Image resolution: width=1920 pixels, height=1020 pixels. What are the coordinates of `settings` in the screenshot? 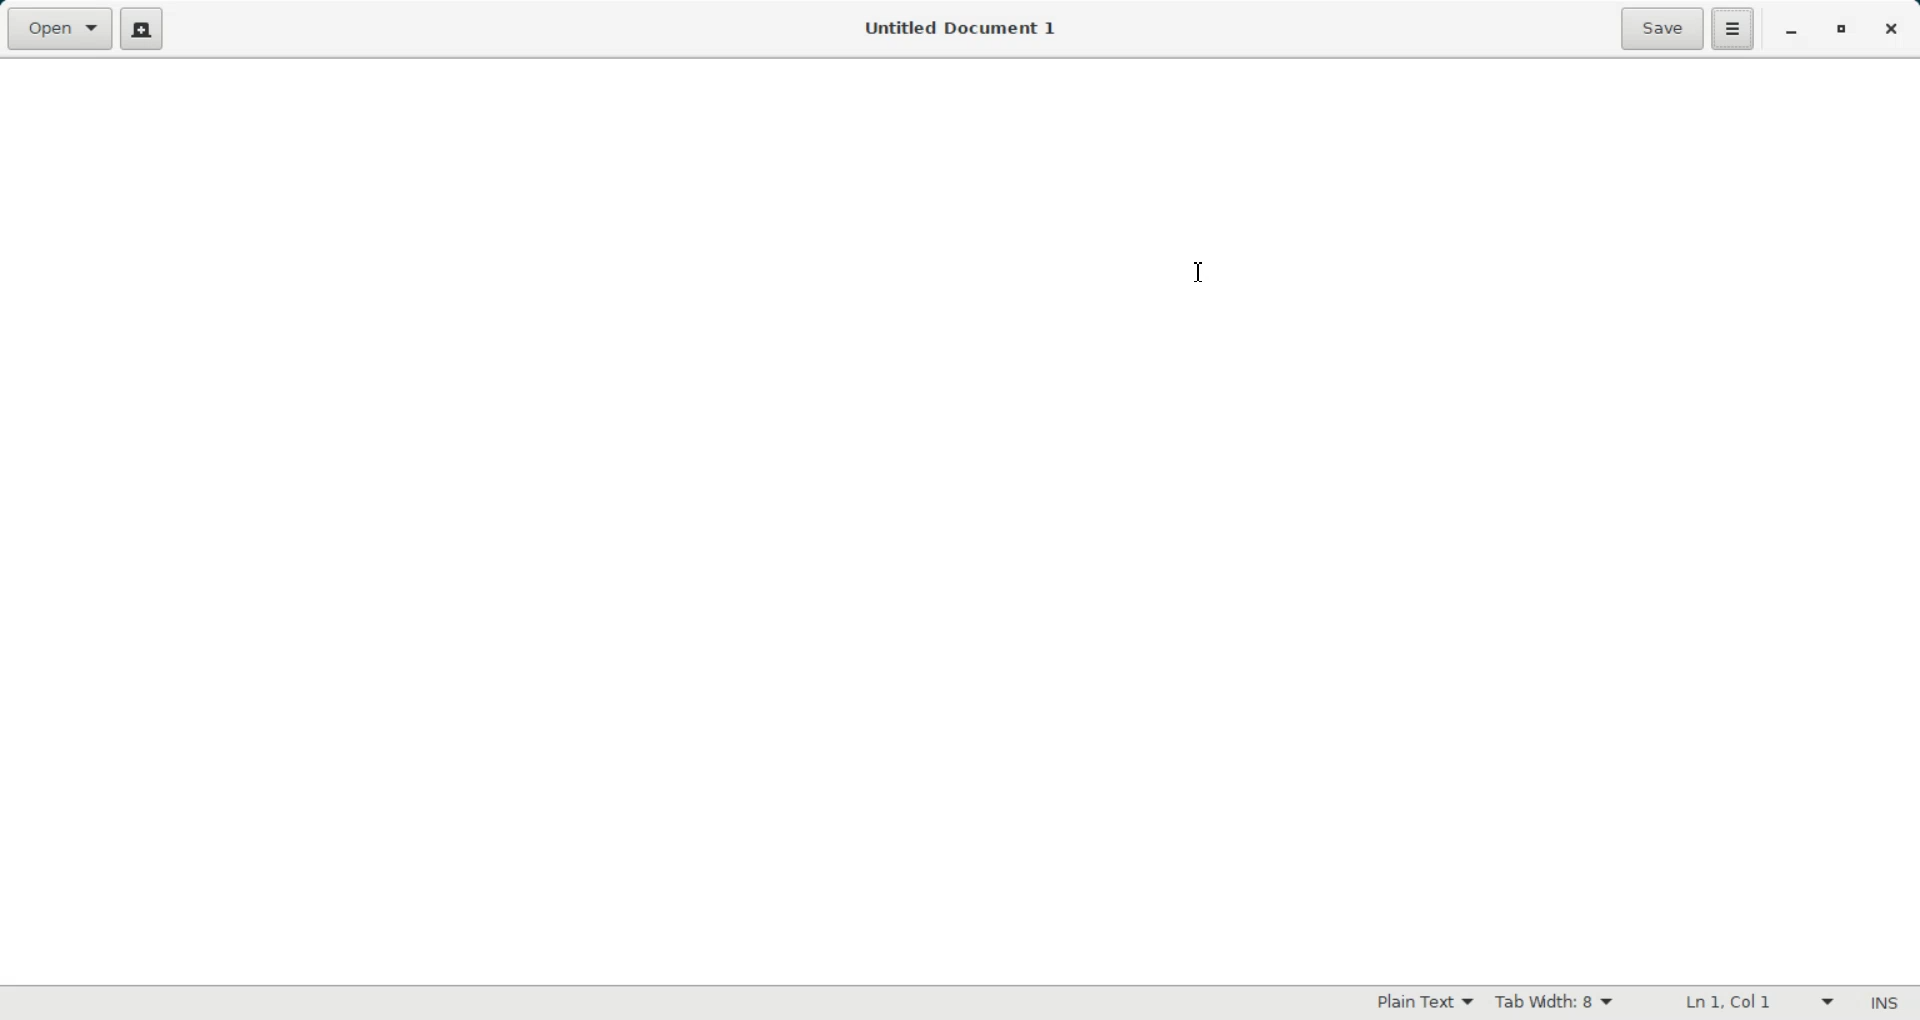 It's located at (1732, 30).